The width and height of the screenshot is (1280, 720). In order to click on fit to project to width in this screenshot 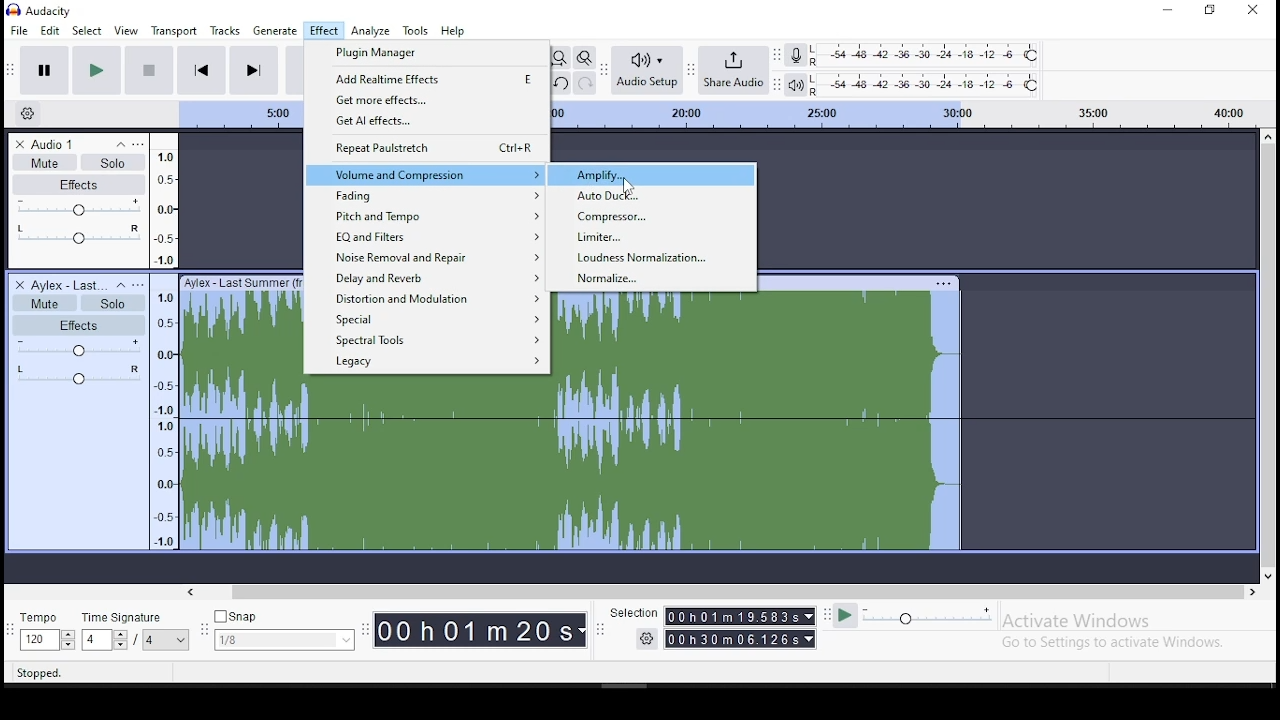, I will do `click(559, 57)`.